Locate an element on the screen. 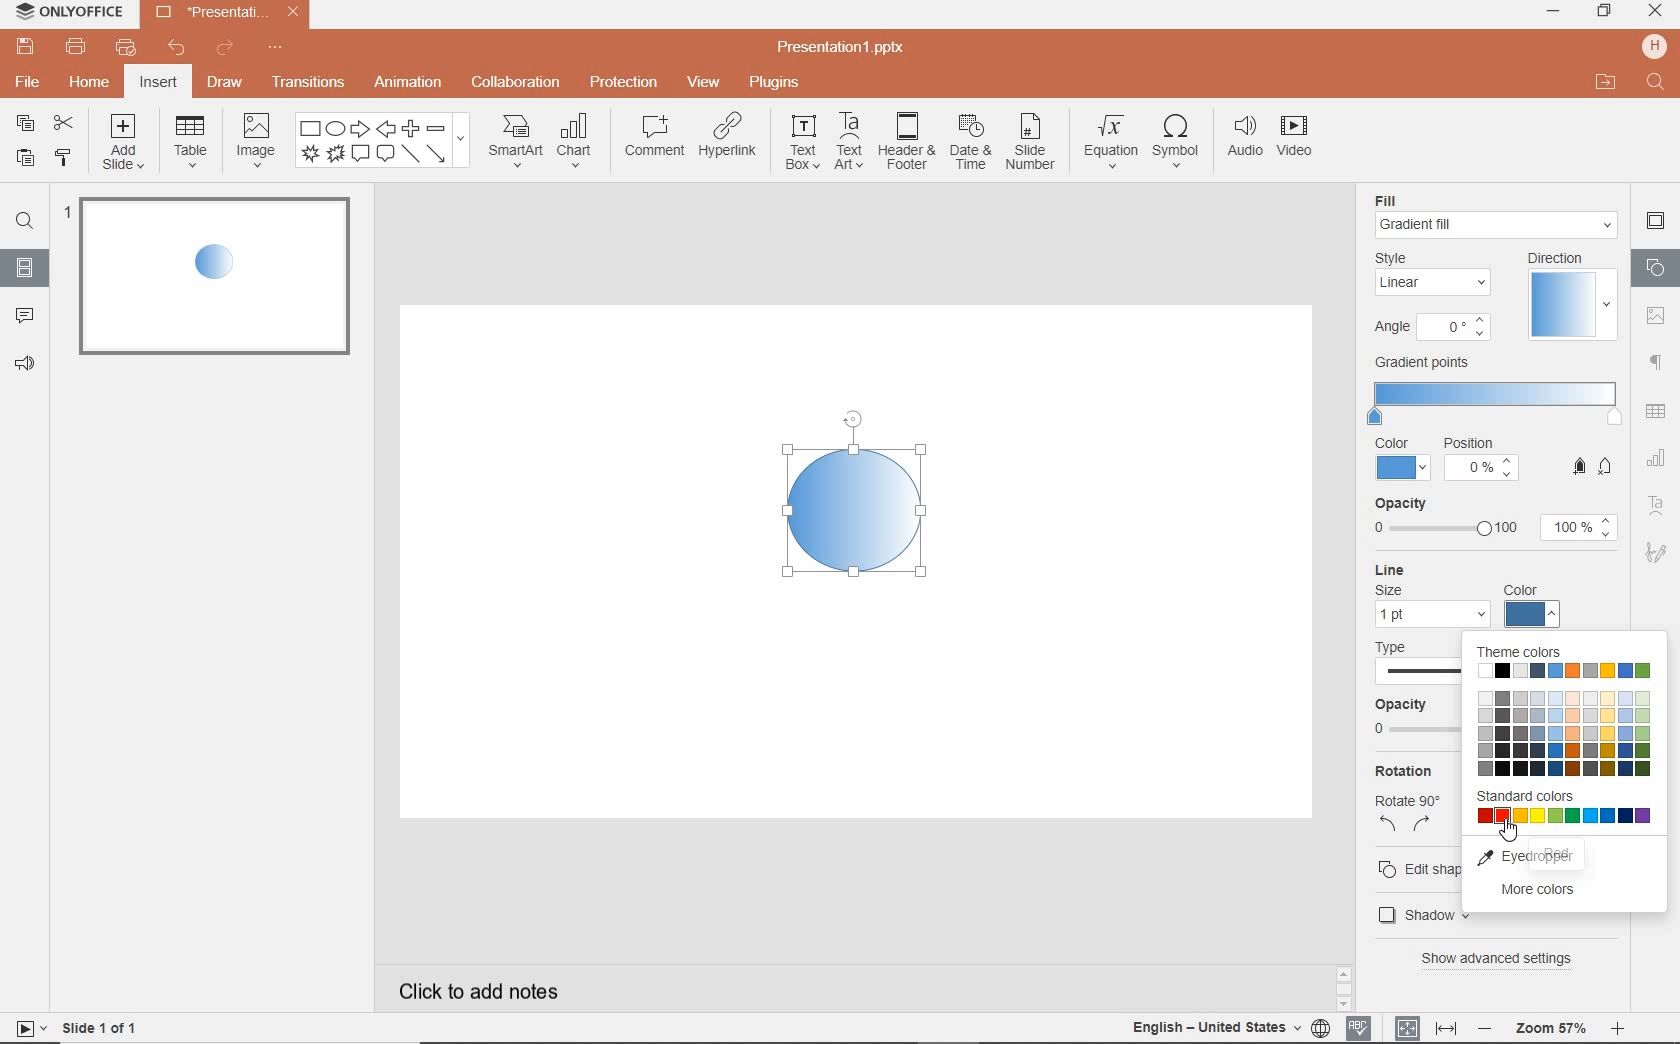 The image size is (1680, 1044). 1 pt is located at coordinates (1430, 615).